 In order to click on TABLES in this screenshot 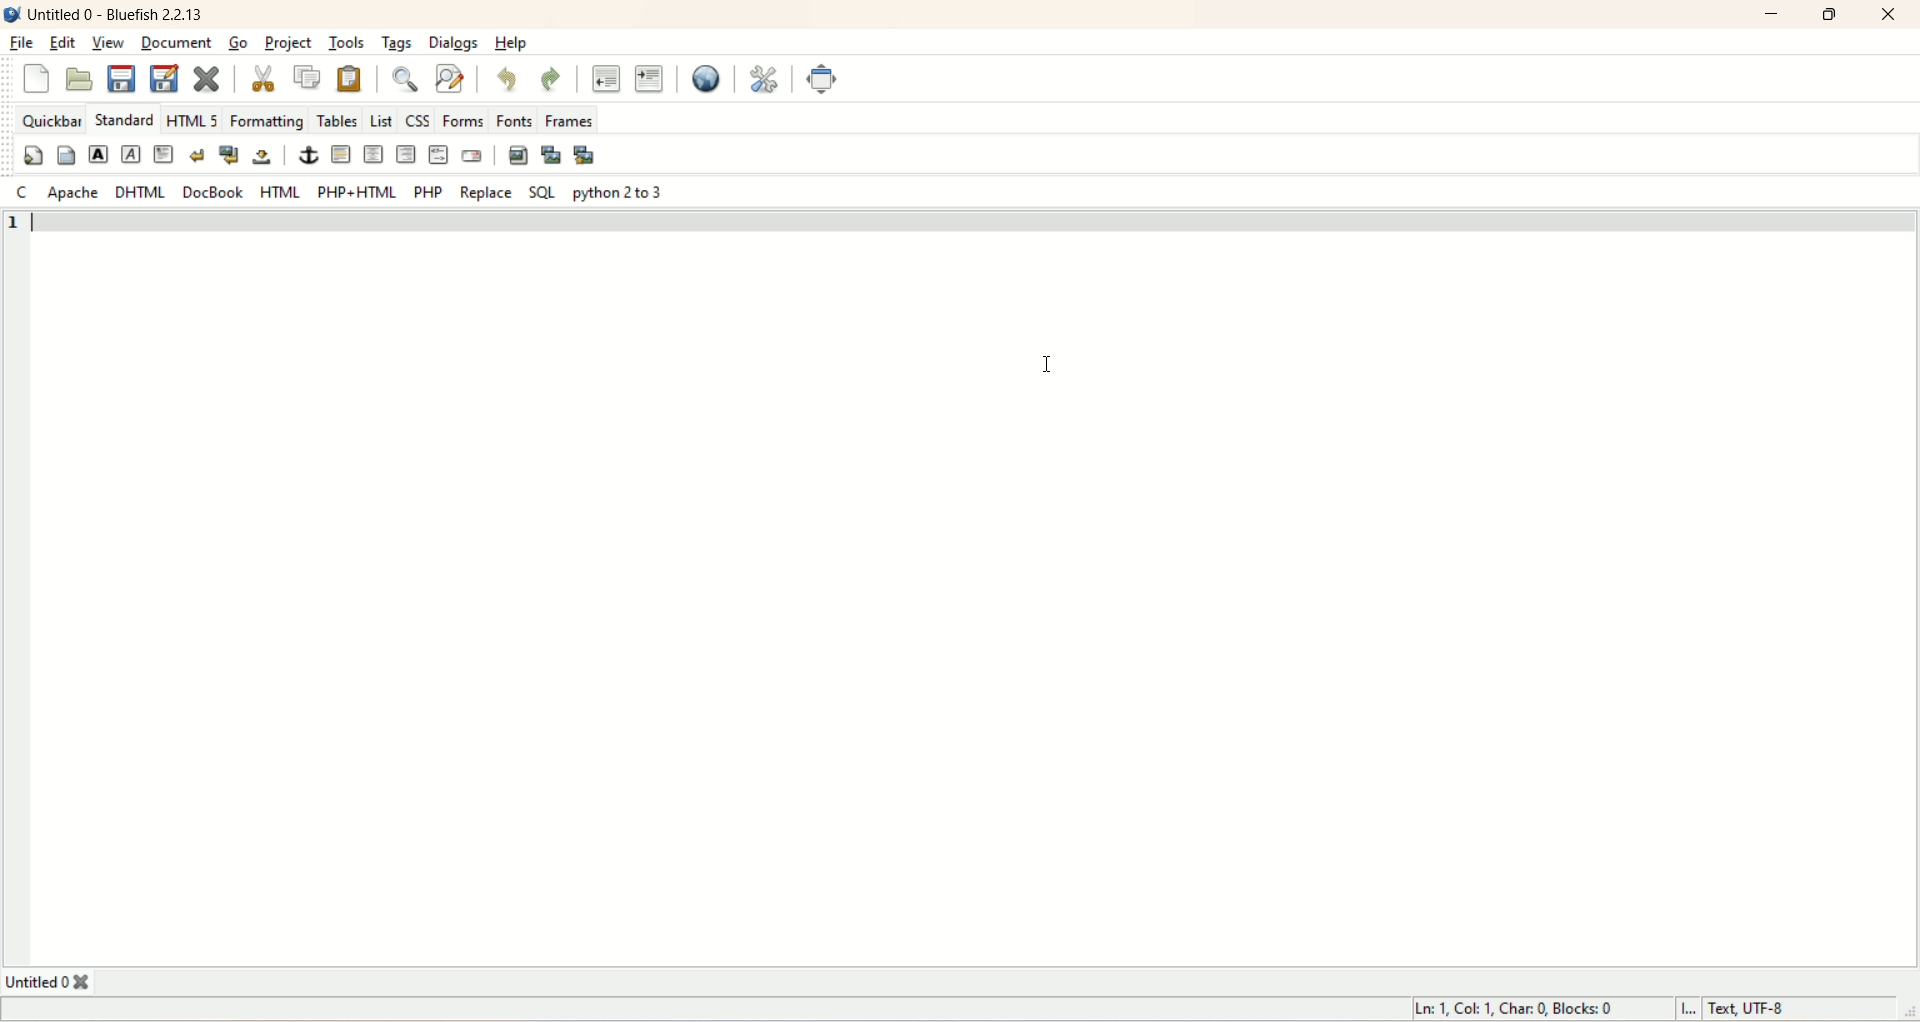, I will do `click(337, 119)`.